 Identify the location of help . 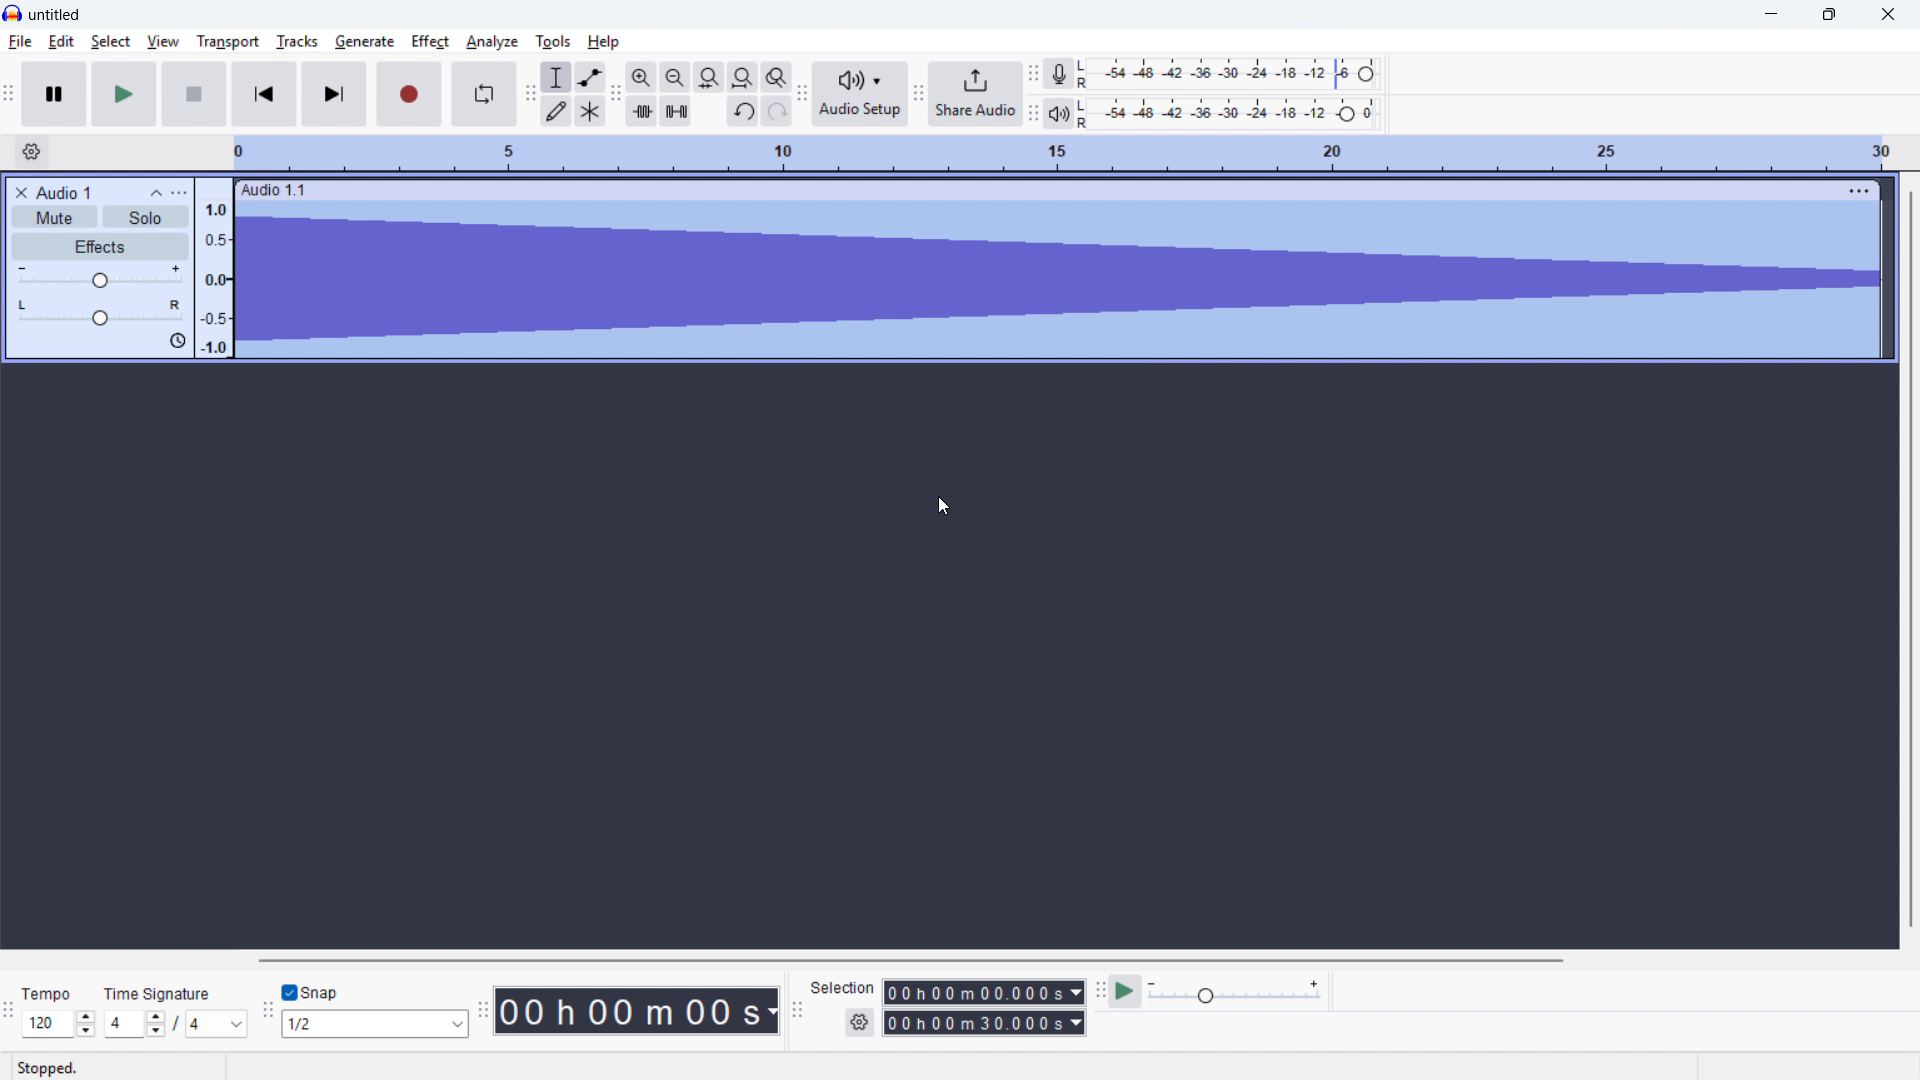
(605, 41).